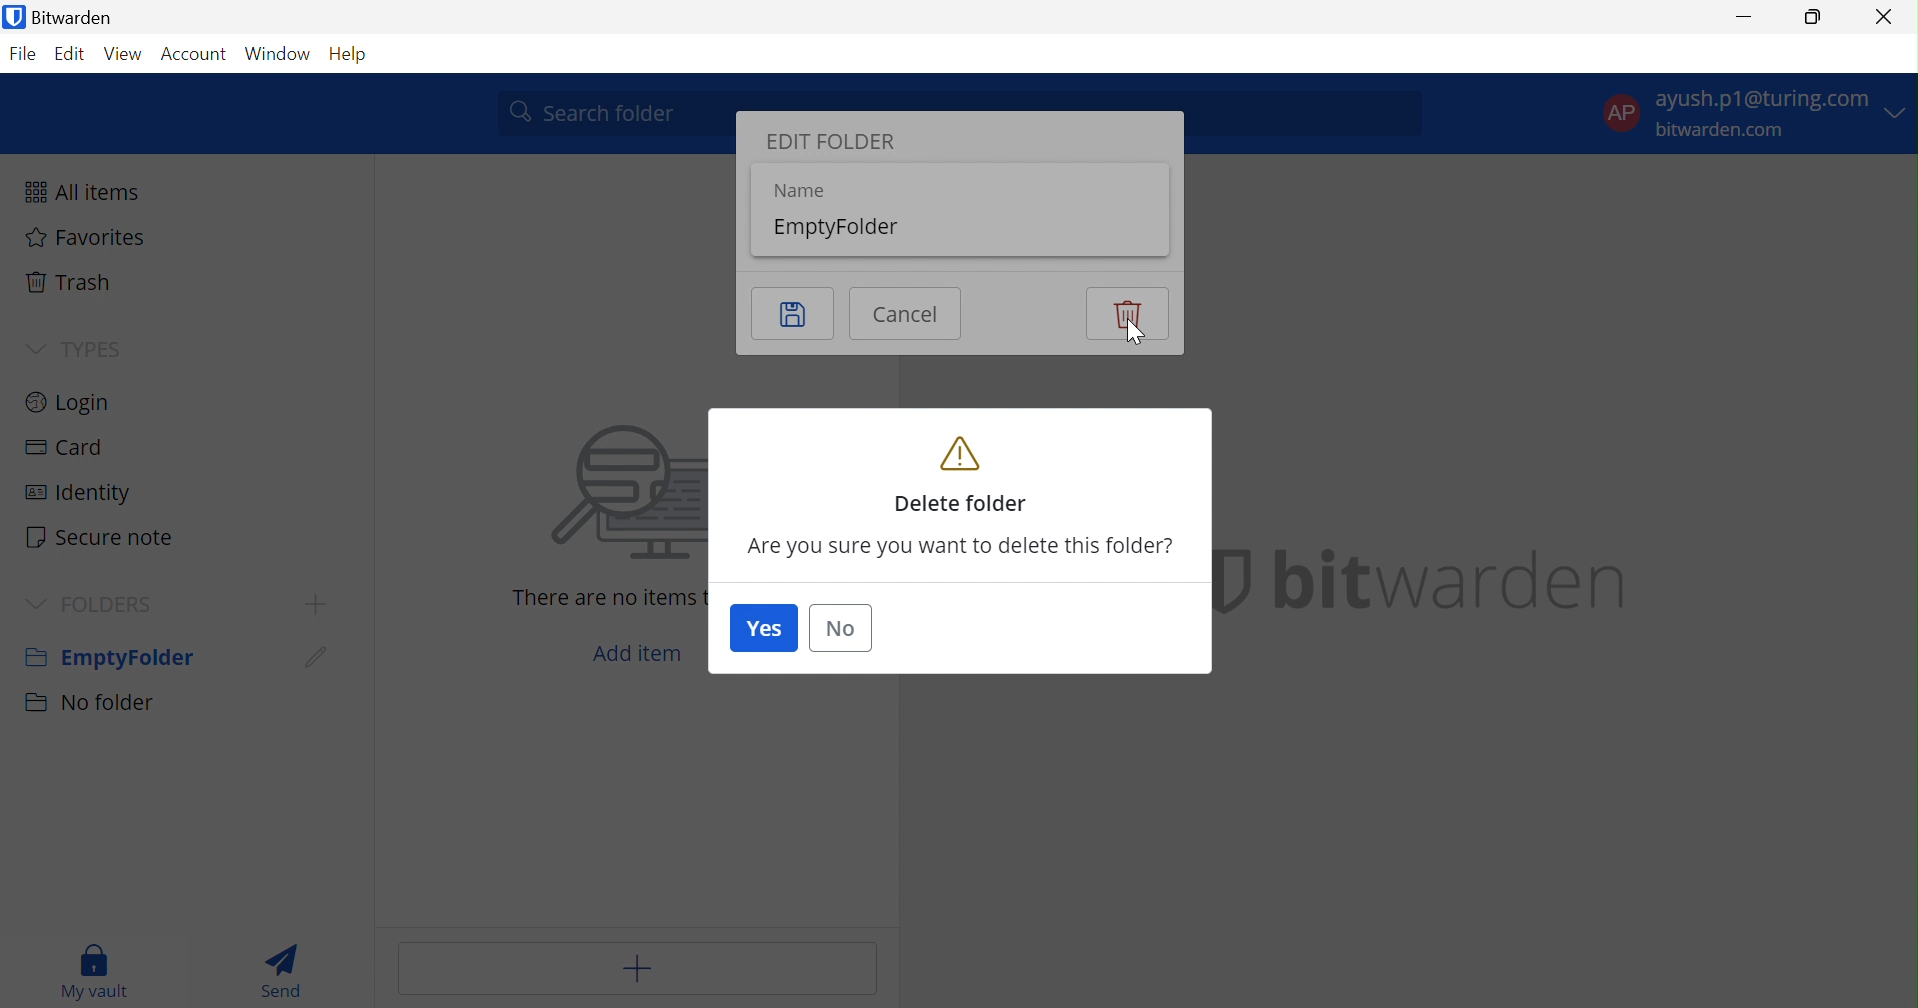  What do you see at coordinates (279, 54) in the screenshot?
I see `Window` at bounding box center [279, 54].